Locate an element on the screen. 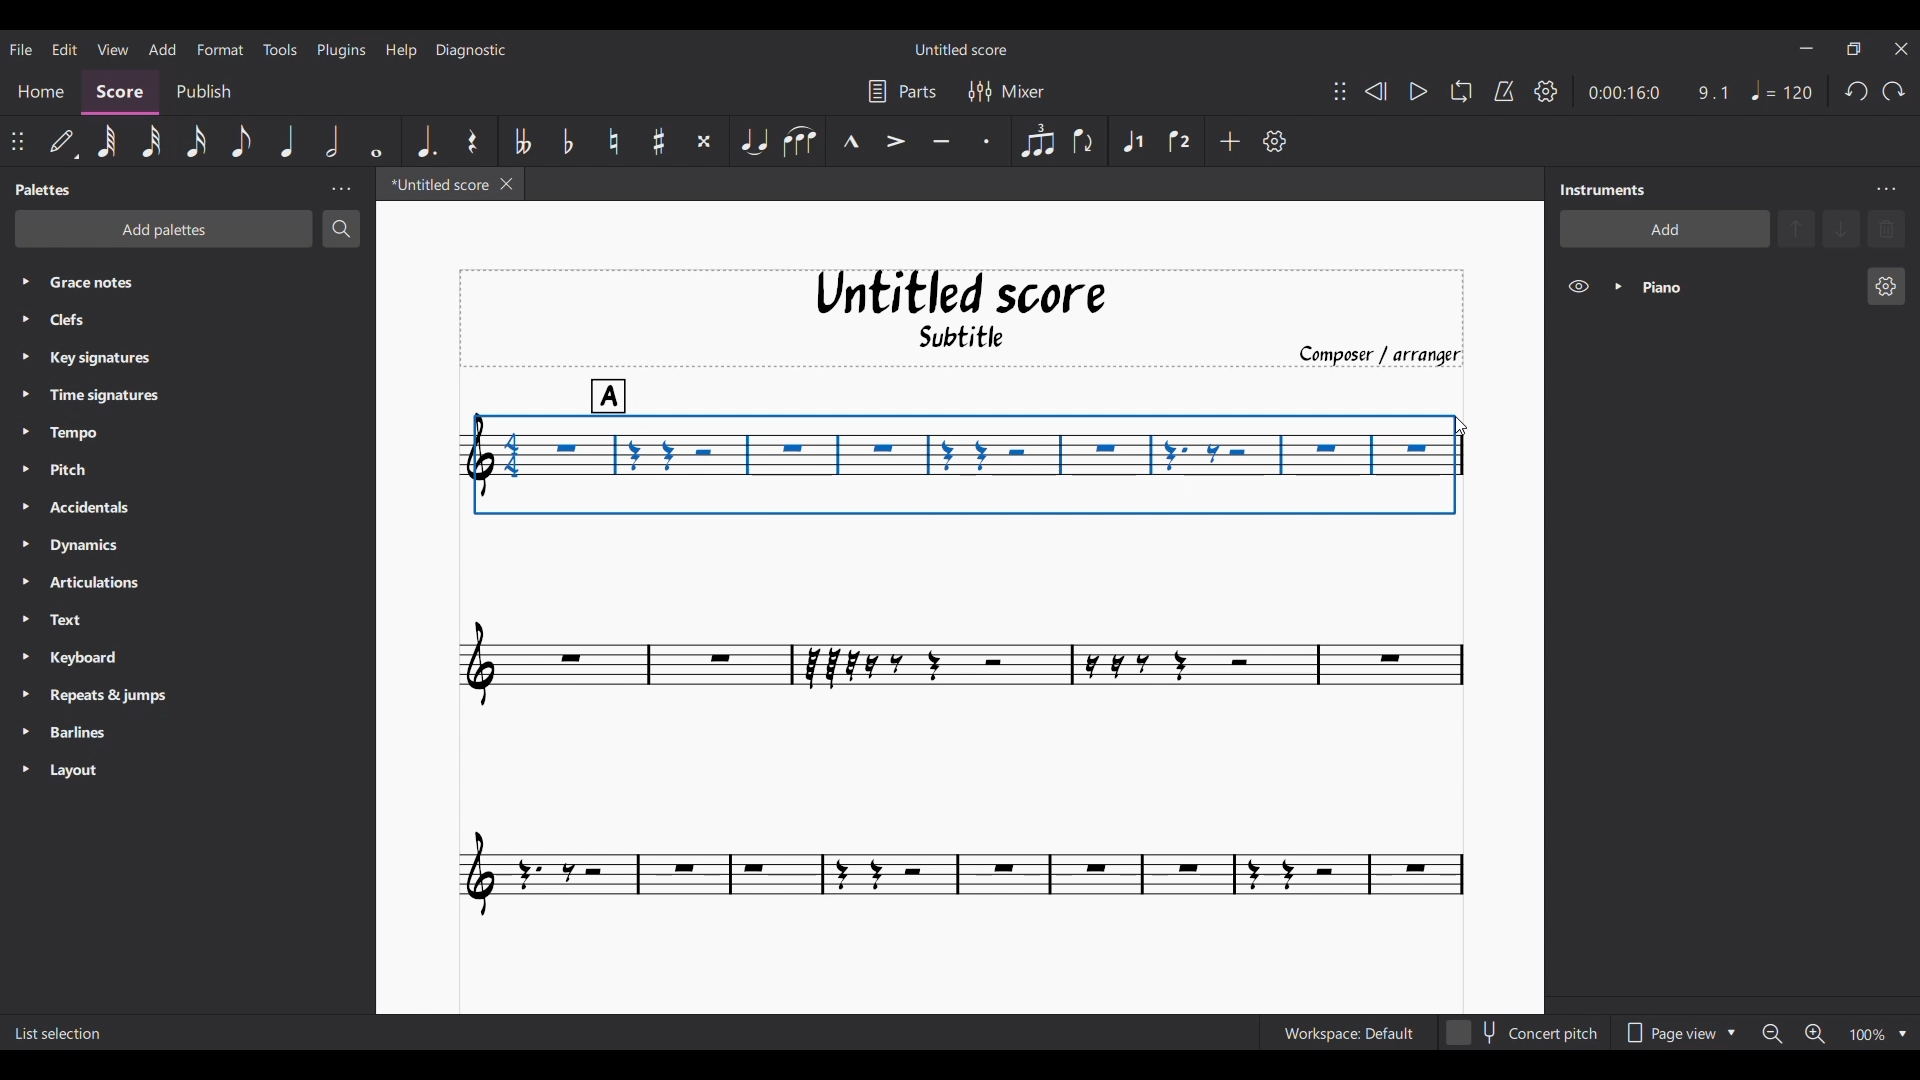 The width and height of the screenshot is (1920, 1080). Zoom options is located at coordinates (1902, 1034).